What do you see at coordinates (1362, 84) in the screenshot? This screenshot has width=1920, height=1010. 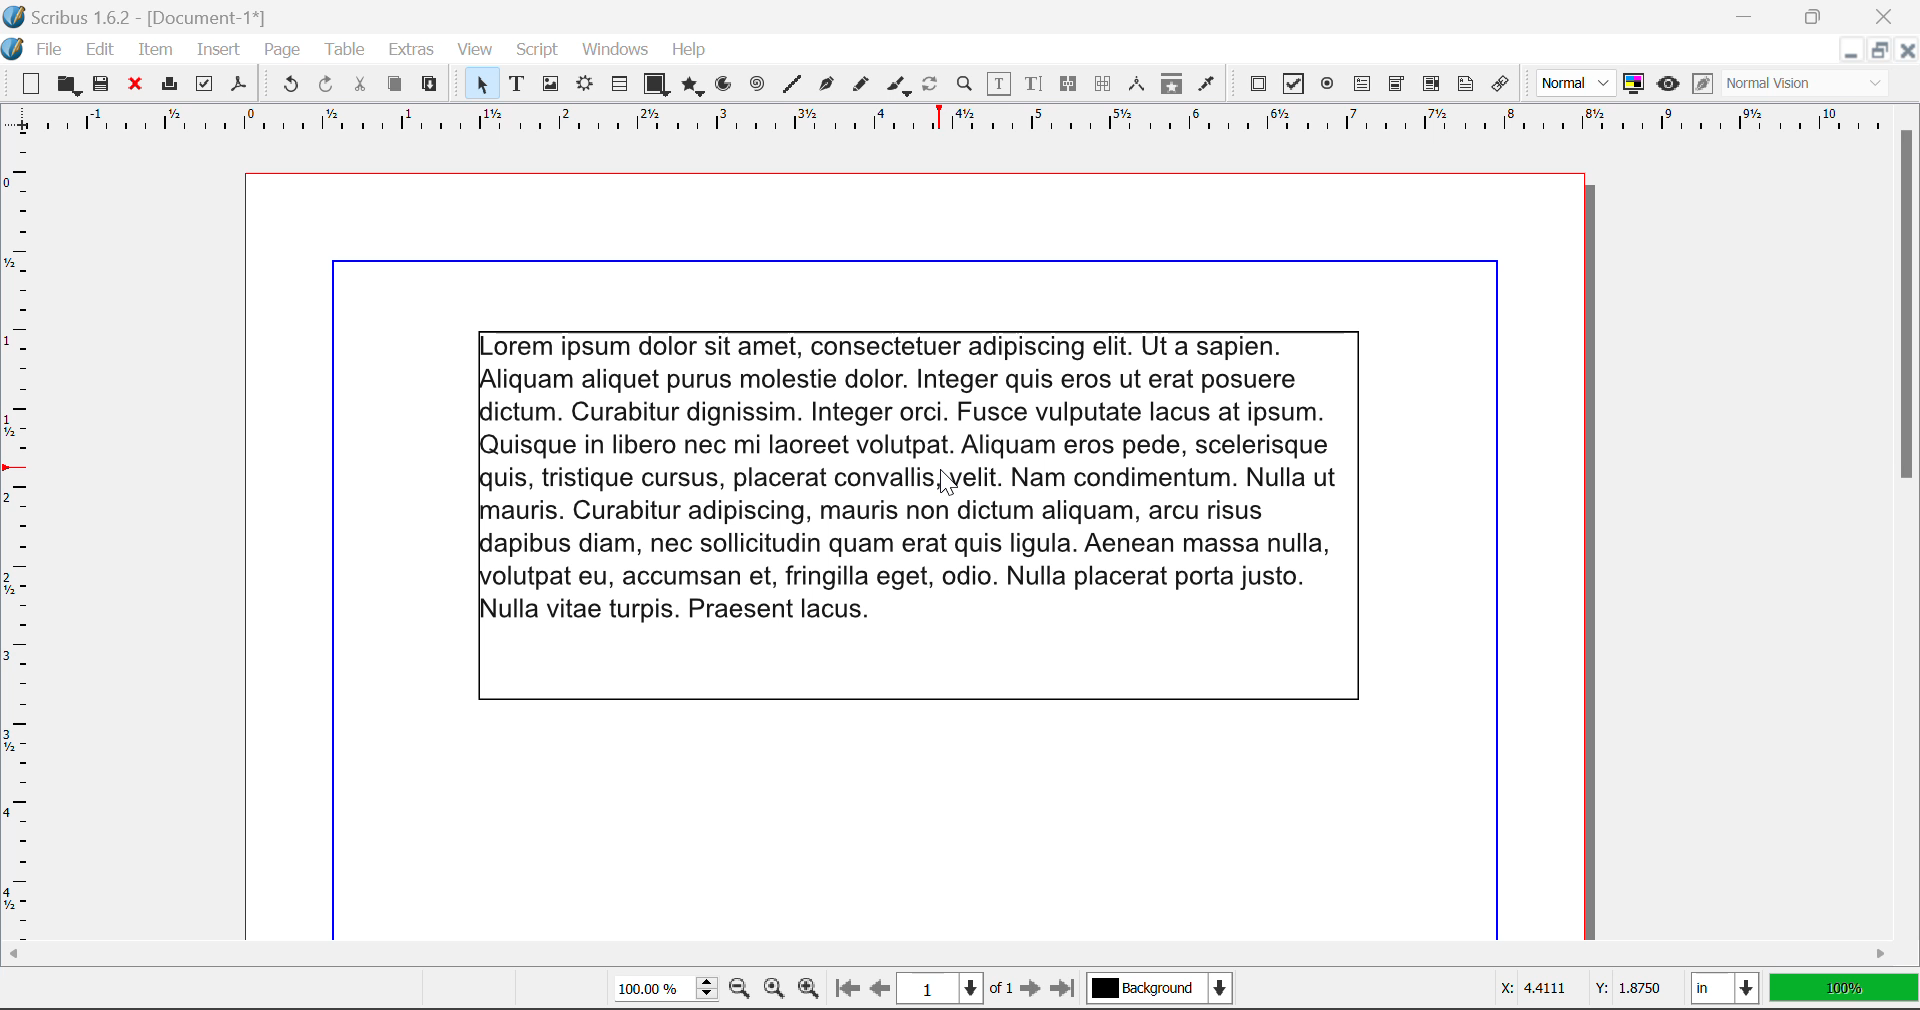 I see `PDF Text Fields` at bounding box center [1362, 84].